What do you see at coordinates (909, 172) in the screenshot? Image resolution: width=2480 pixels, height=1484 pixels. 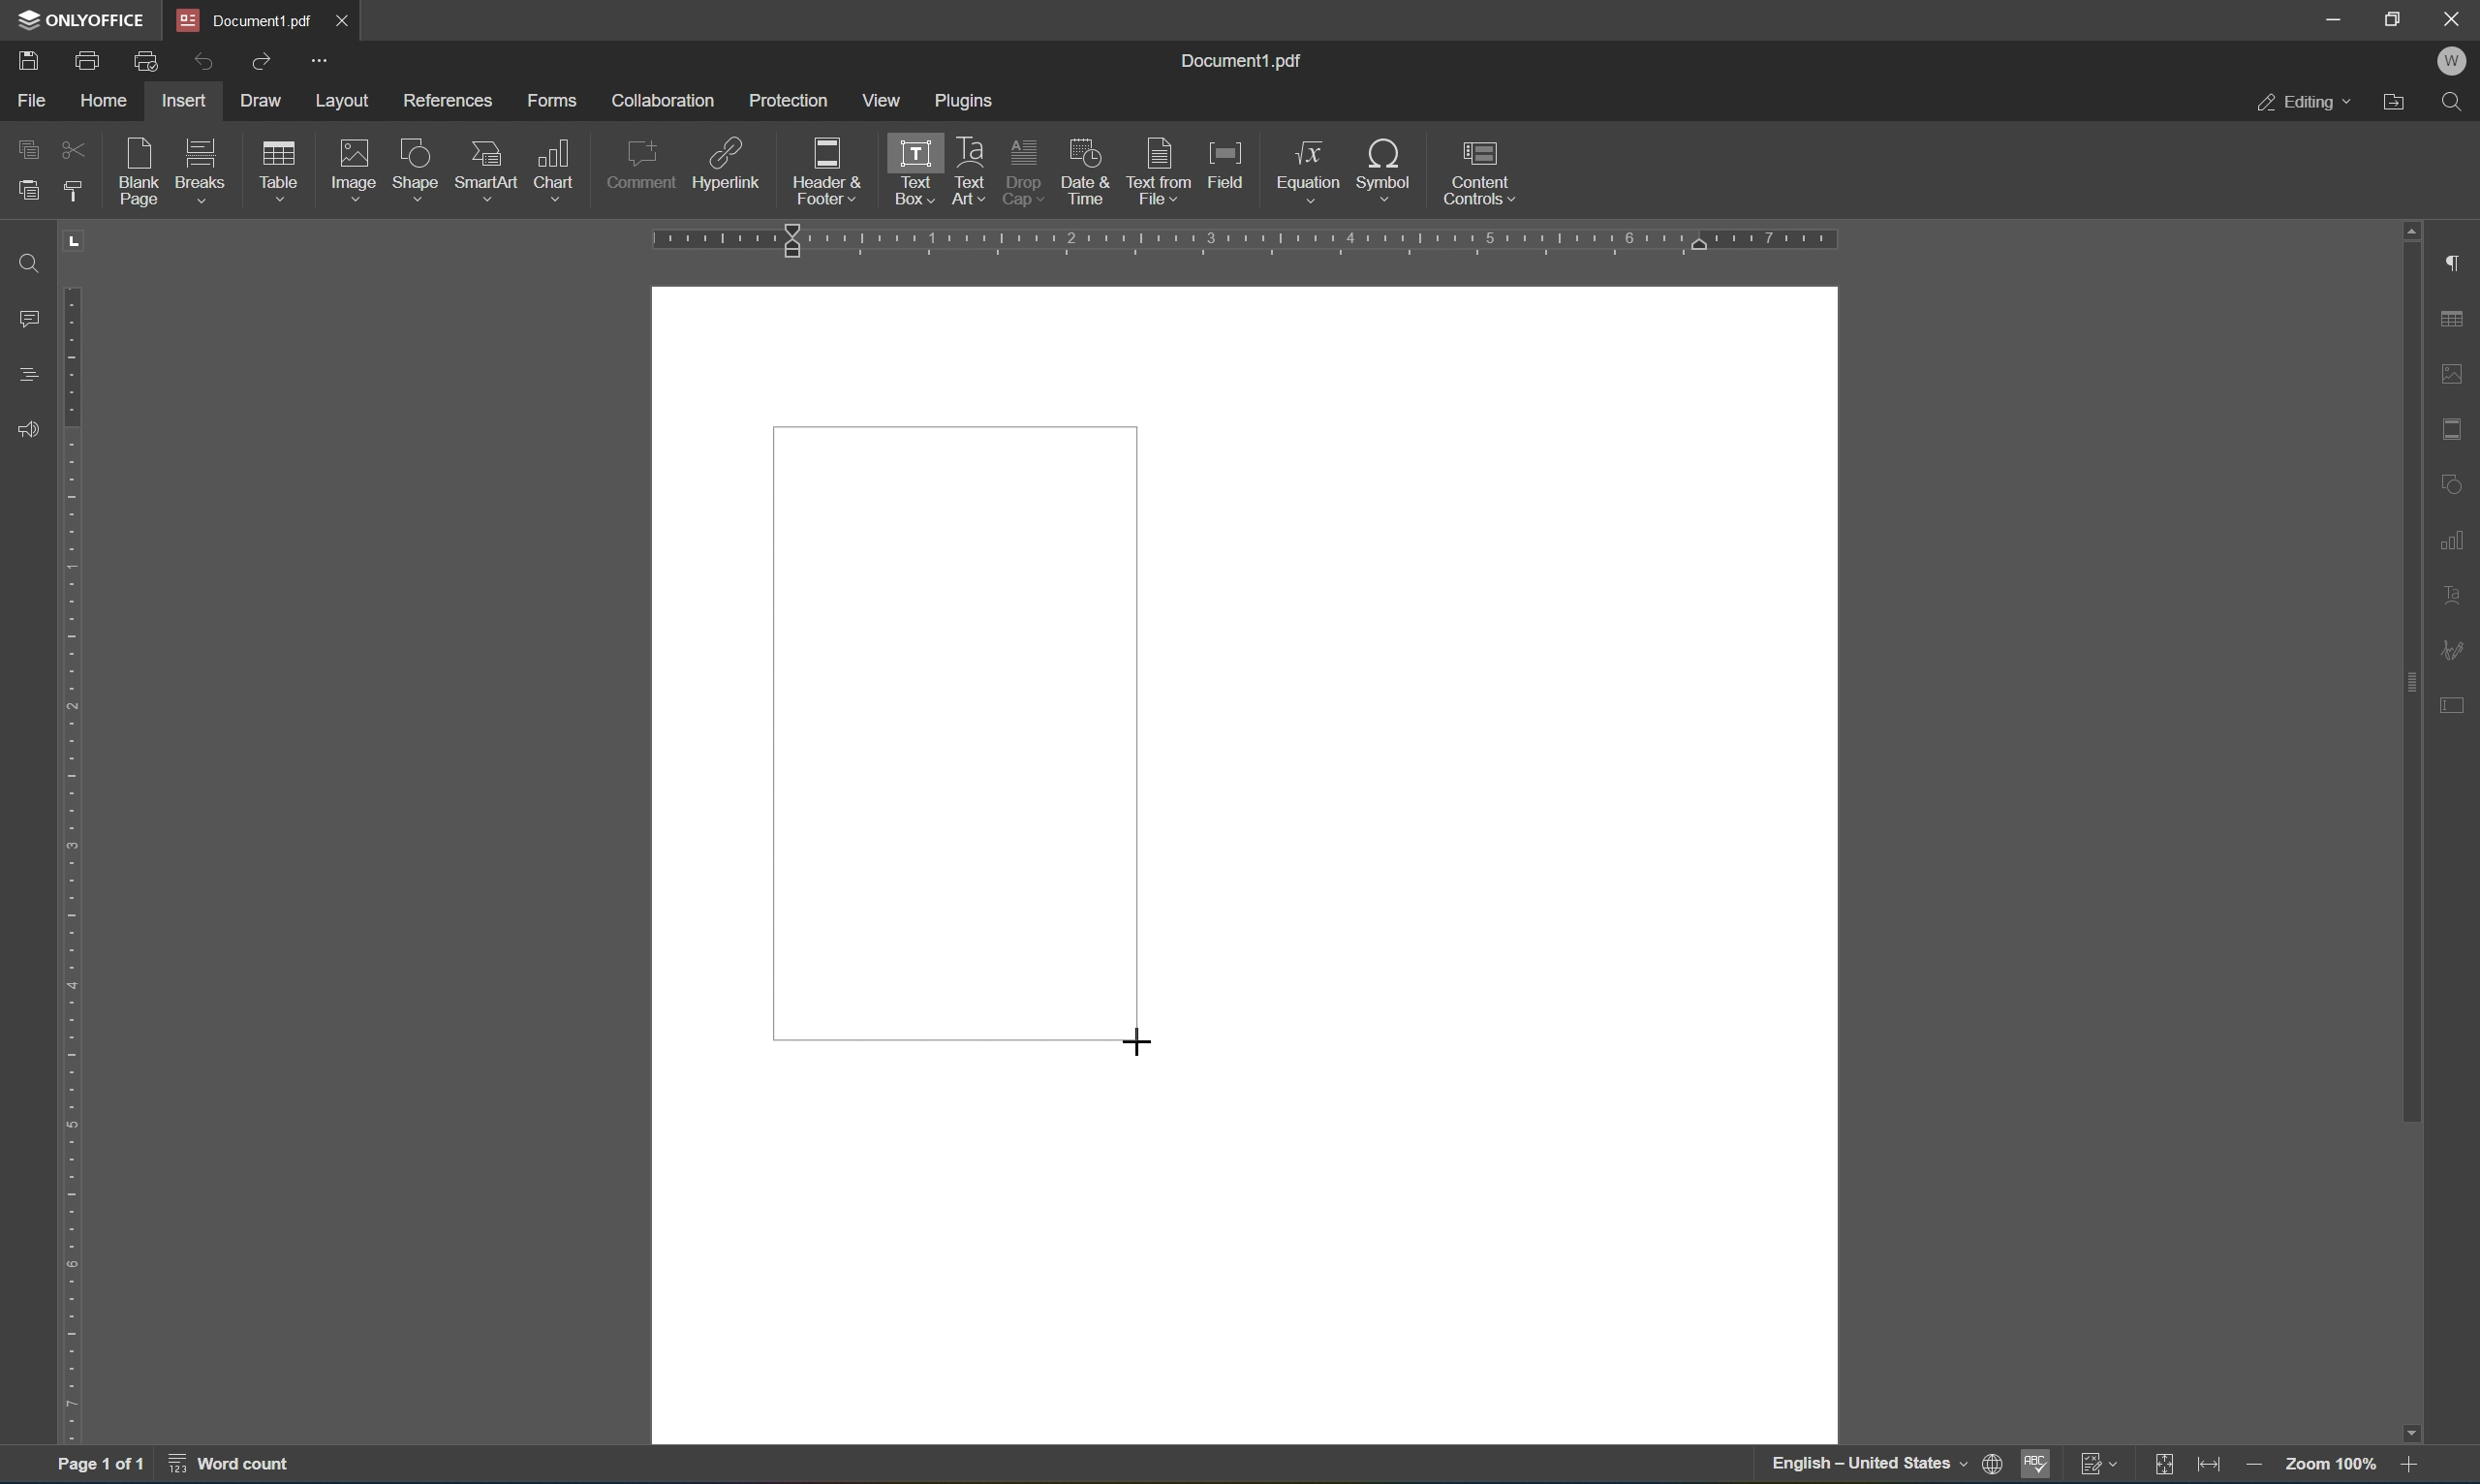 I see `text box` at bounding box center [909, 172].